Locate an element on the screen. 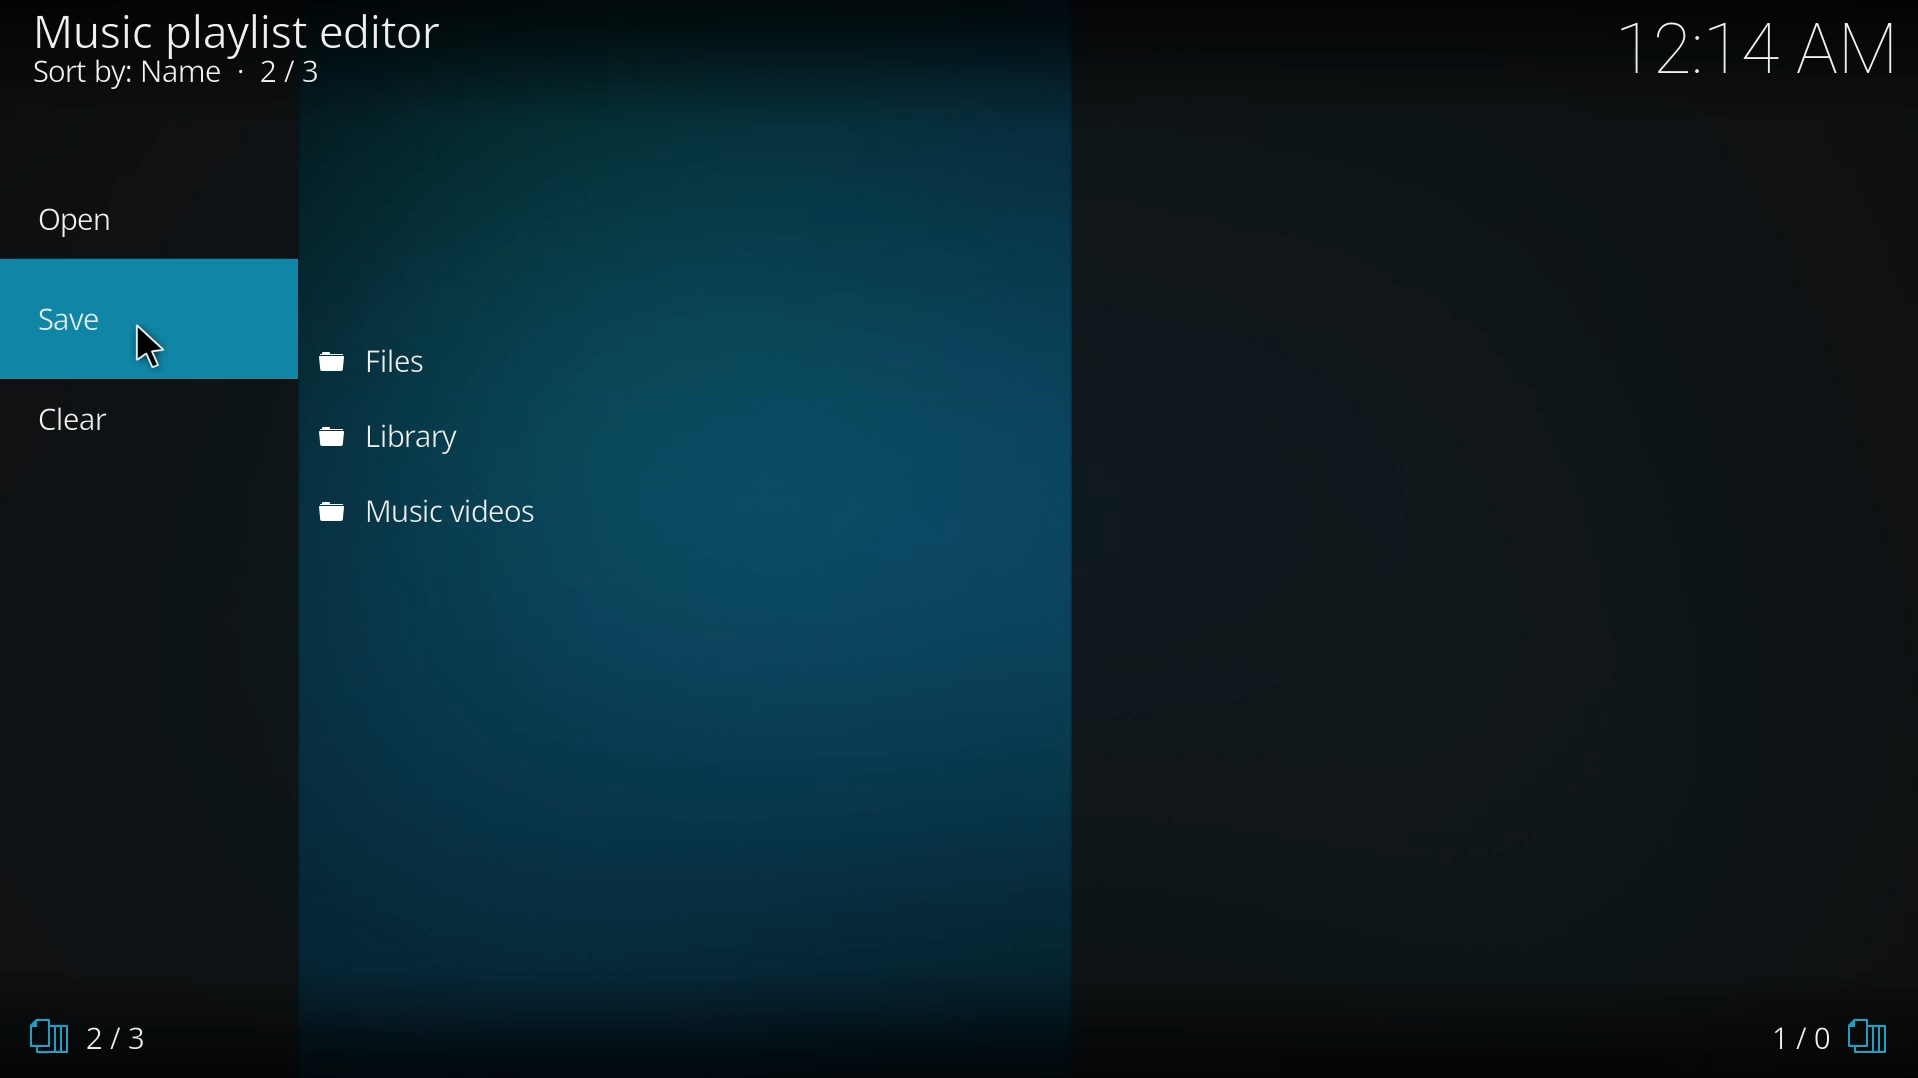  clear is located at coordinates (78, 417).